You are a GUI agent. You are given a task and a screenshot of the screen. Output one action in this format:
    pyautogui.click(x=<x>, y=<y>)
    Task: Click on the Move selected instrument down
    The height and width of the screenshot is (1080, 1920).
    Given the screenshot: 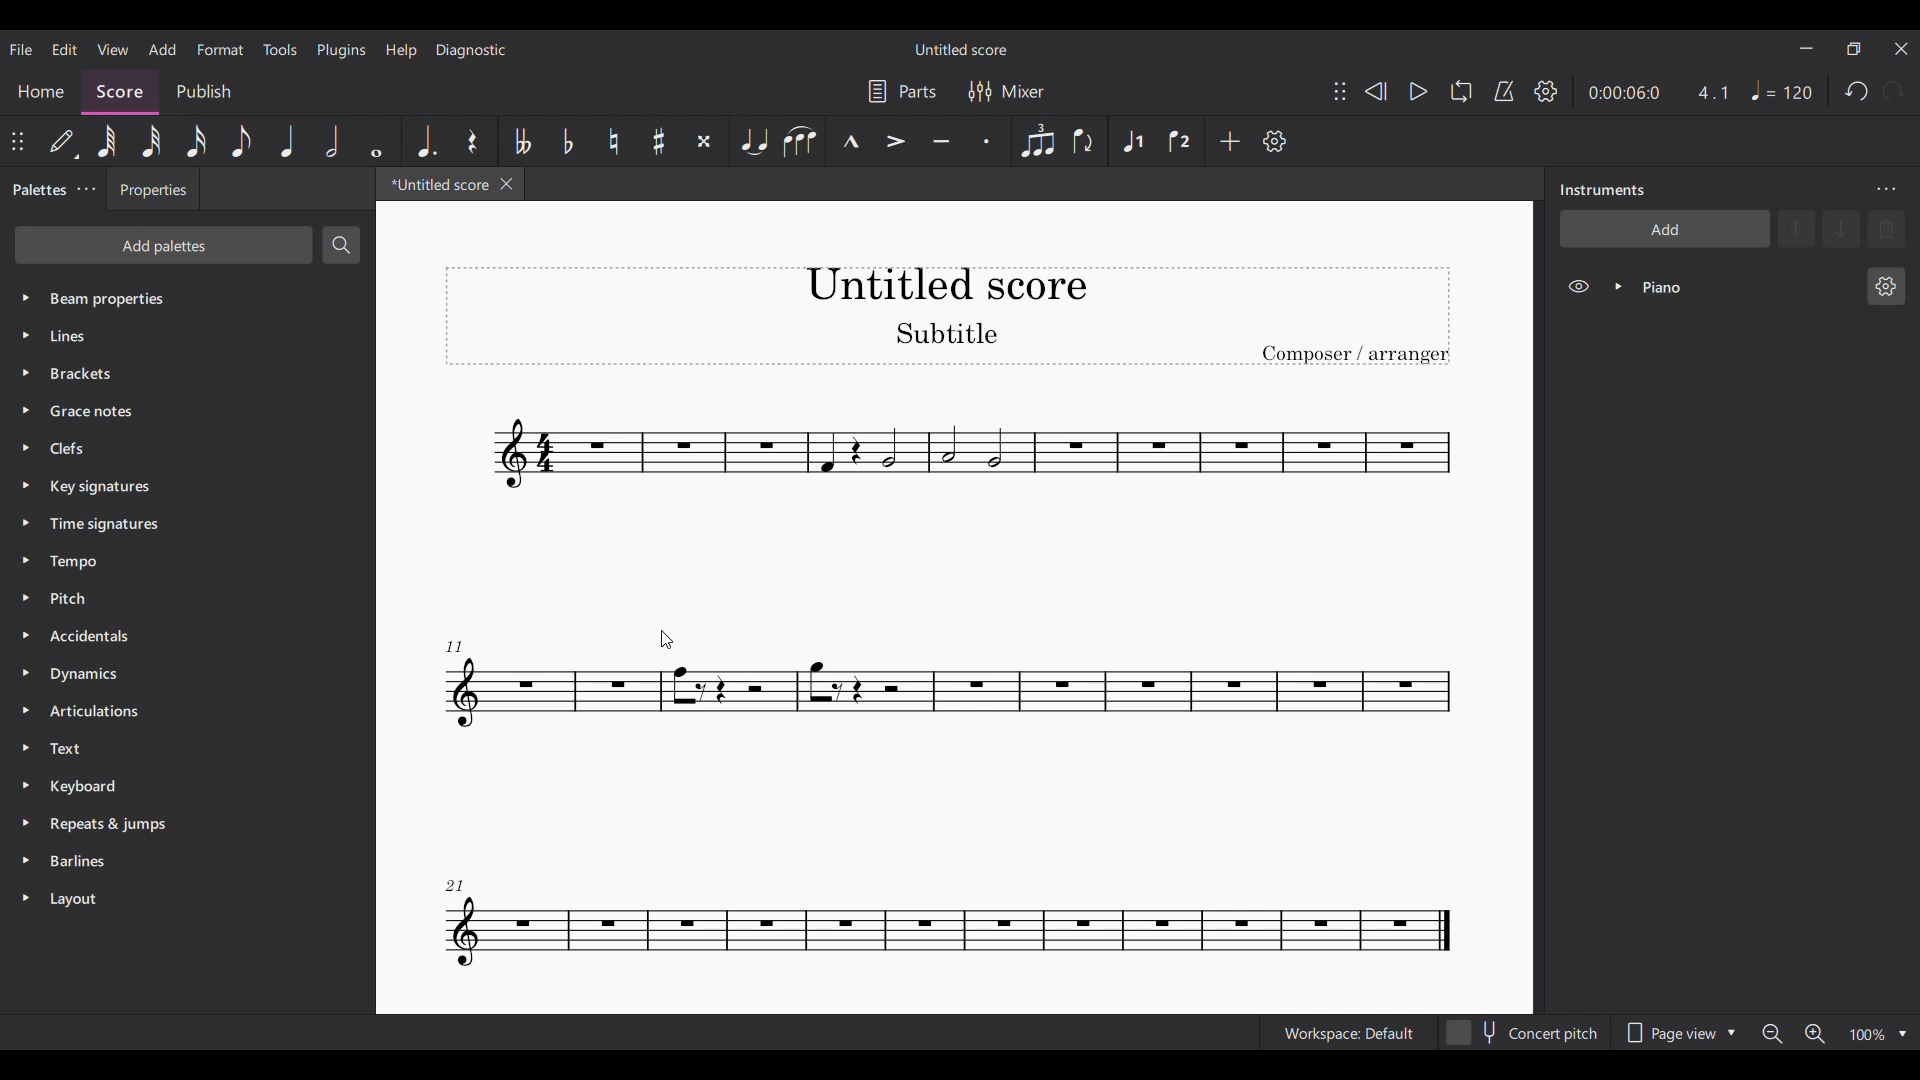 What is the action you would take?
    pyautogui.click(x=1841, y=228)
    